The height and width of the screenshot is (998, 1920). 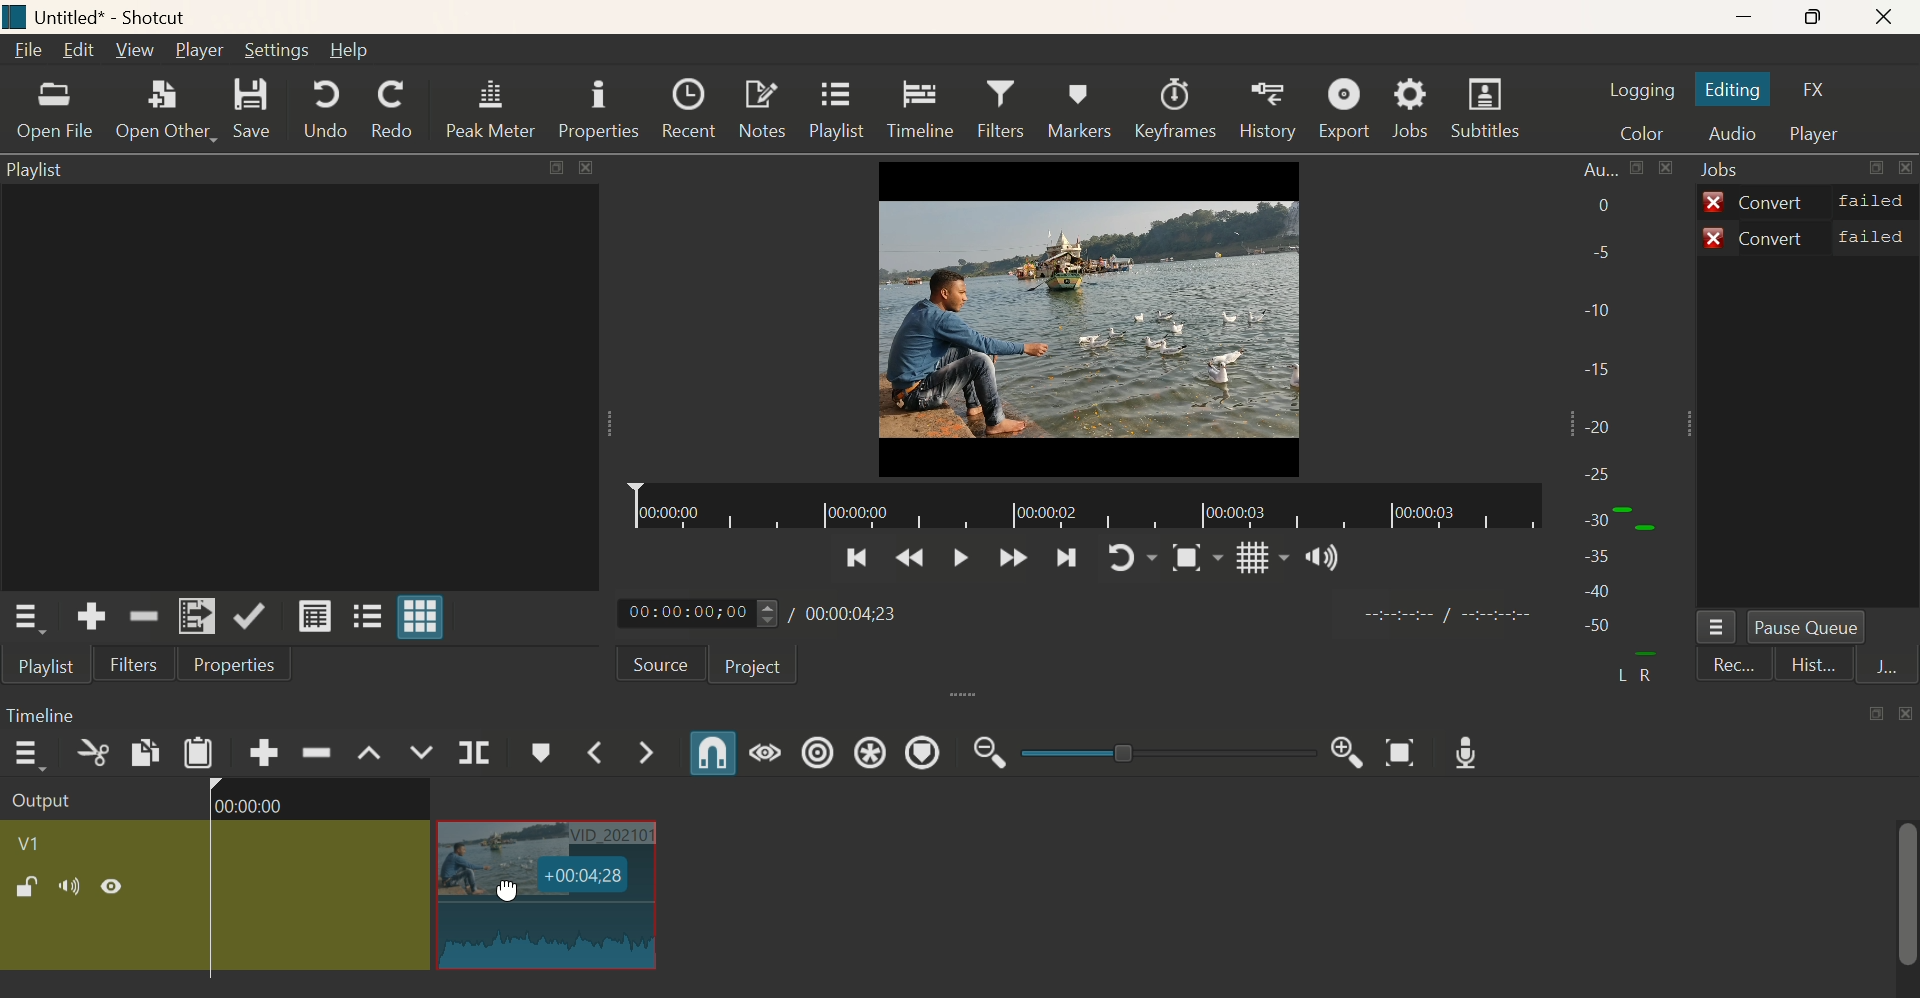 What do you see at coordinates (427, 616) in the screenshot?
I see `View as grid` at bounding box center [427, 616].